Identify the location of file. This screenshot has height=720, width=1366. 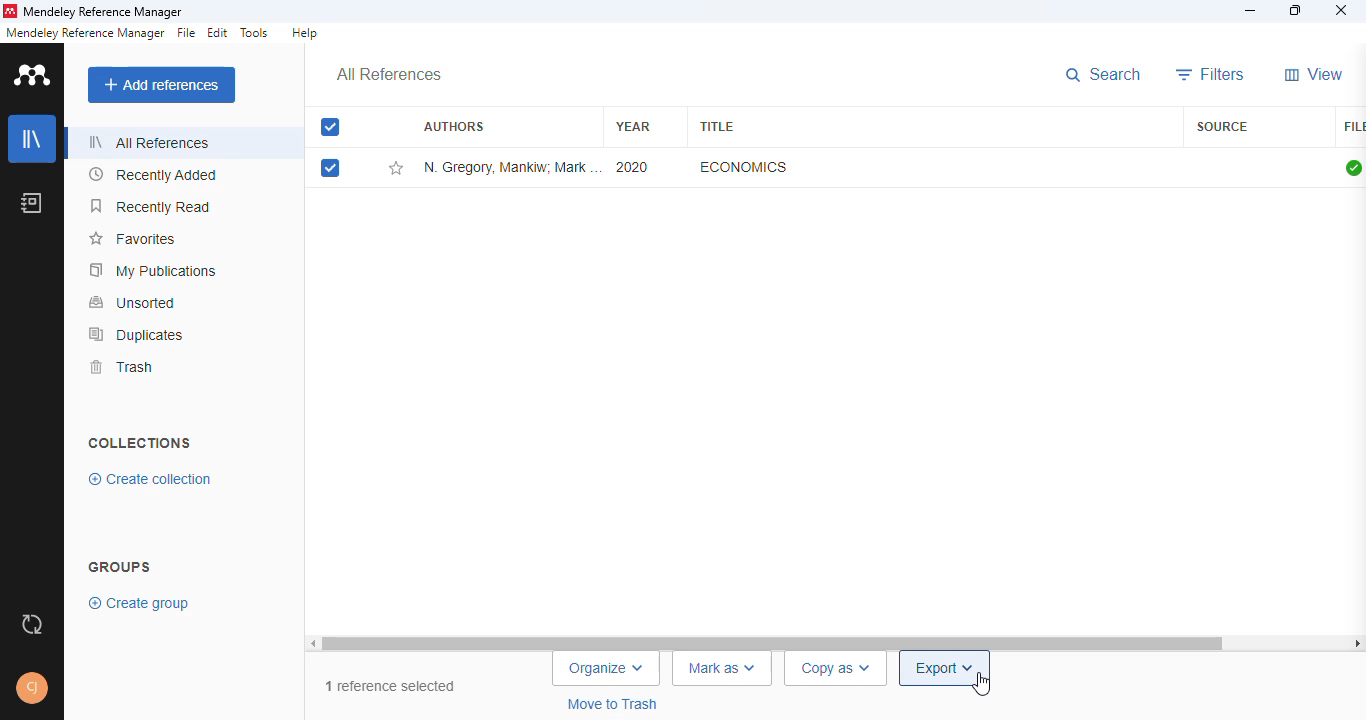
(1354, 127).